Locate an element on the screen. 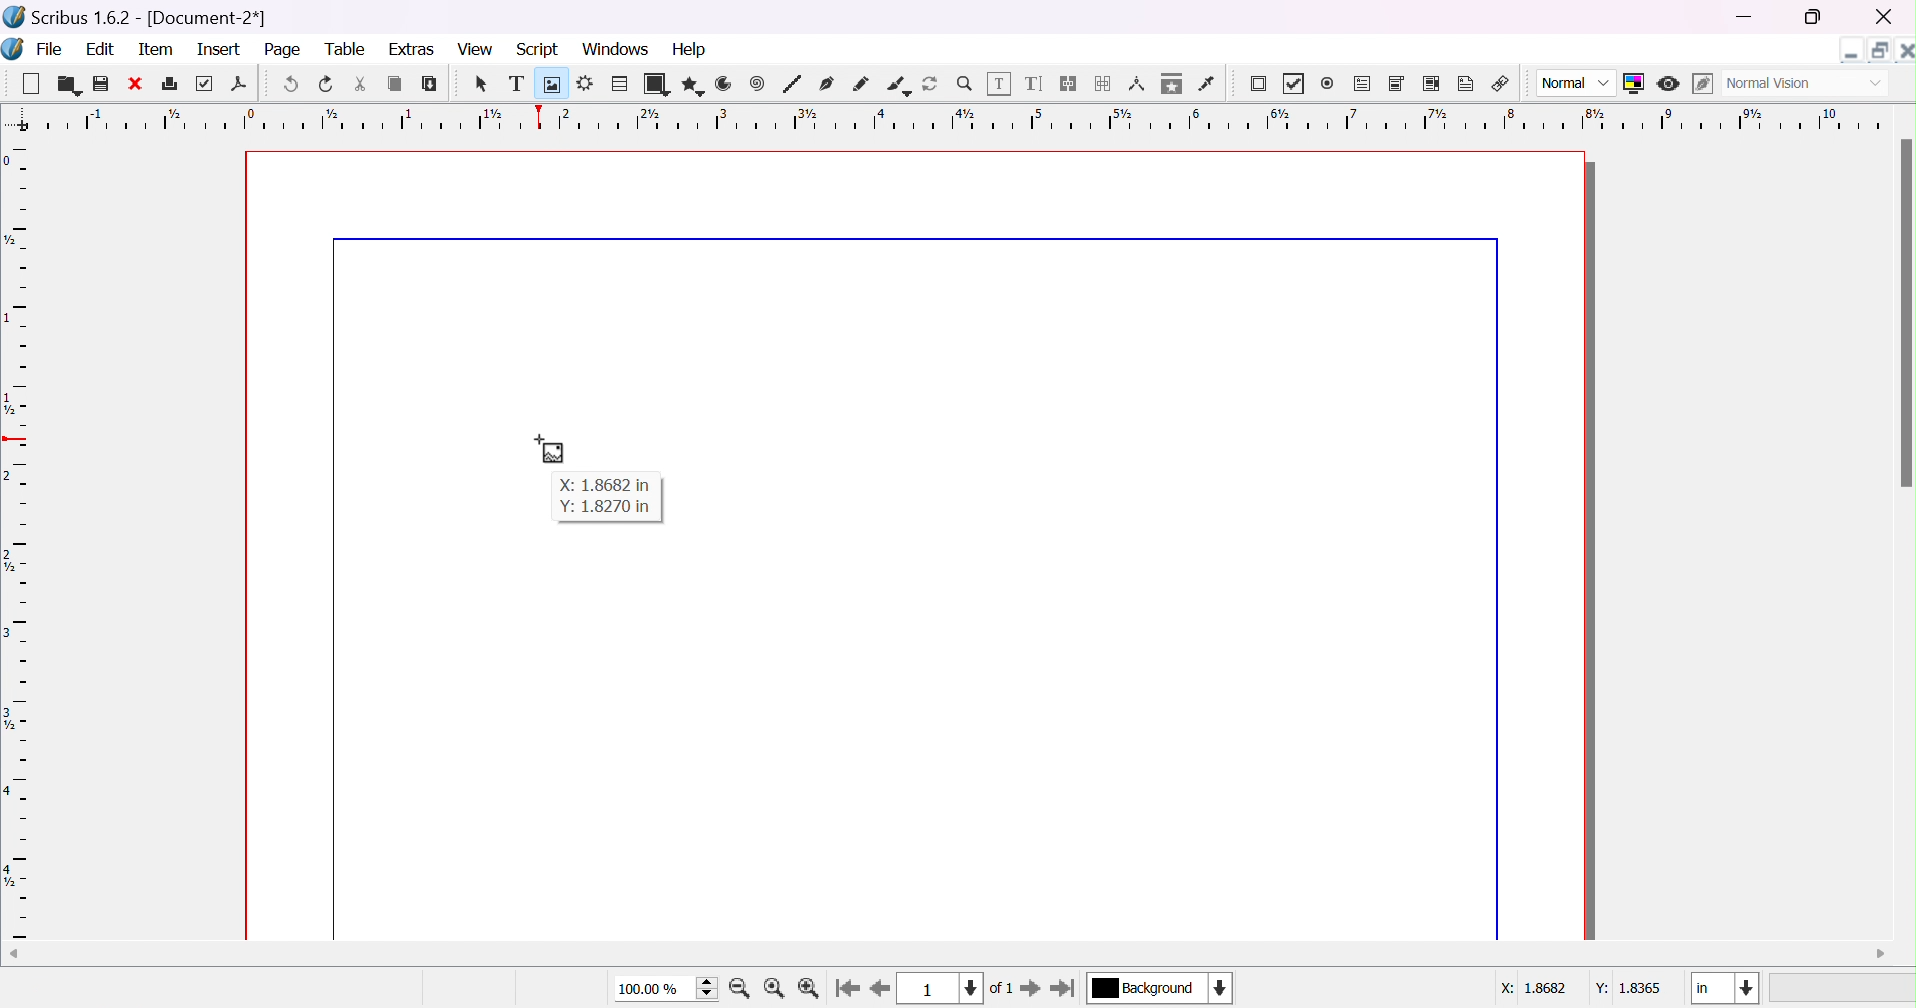 The width and height of the screenshot is (1916, 1008). open is located at coordinates (65, 85).